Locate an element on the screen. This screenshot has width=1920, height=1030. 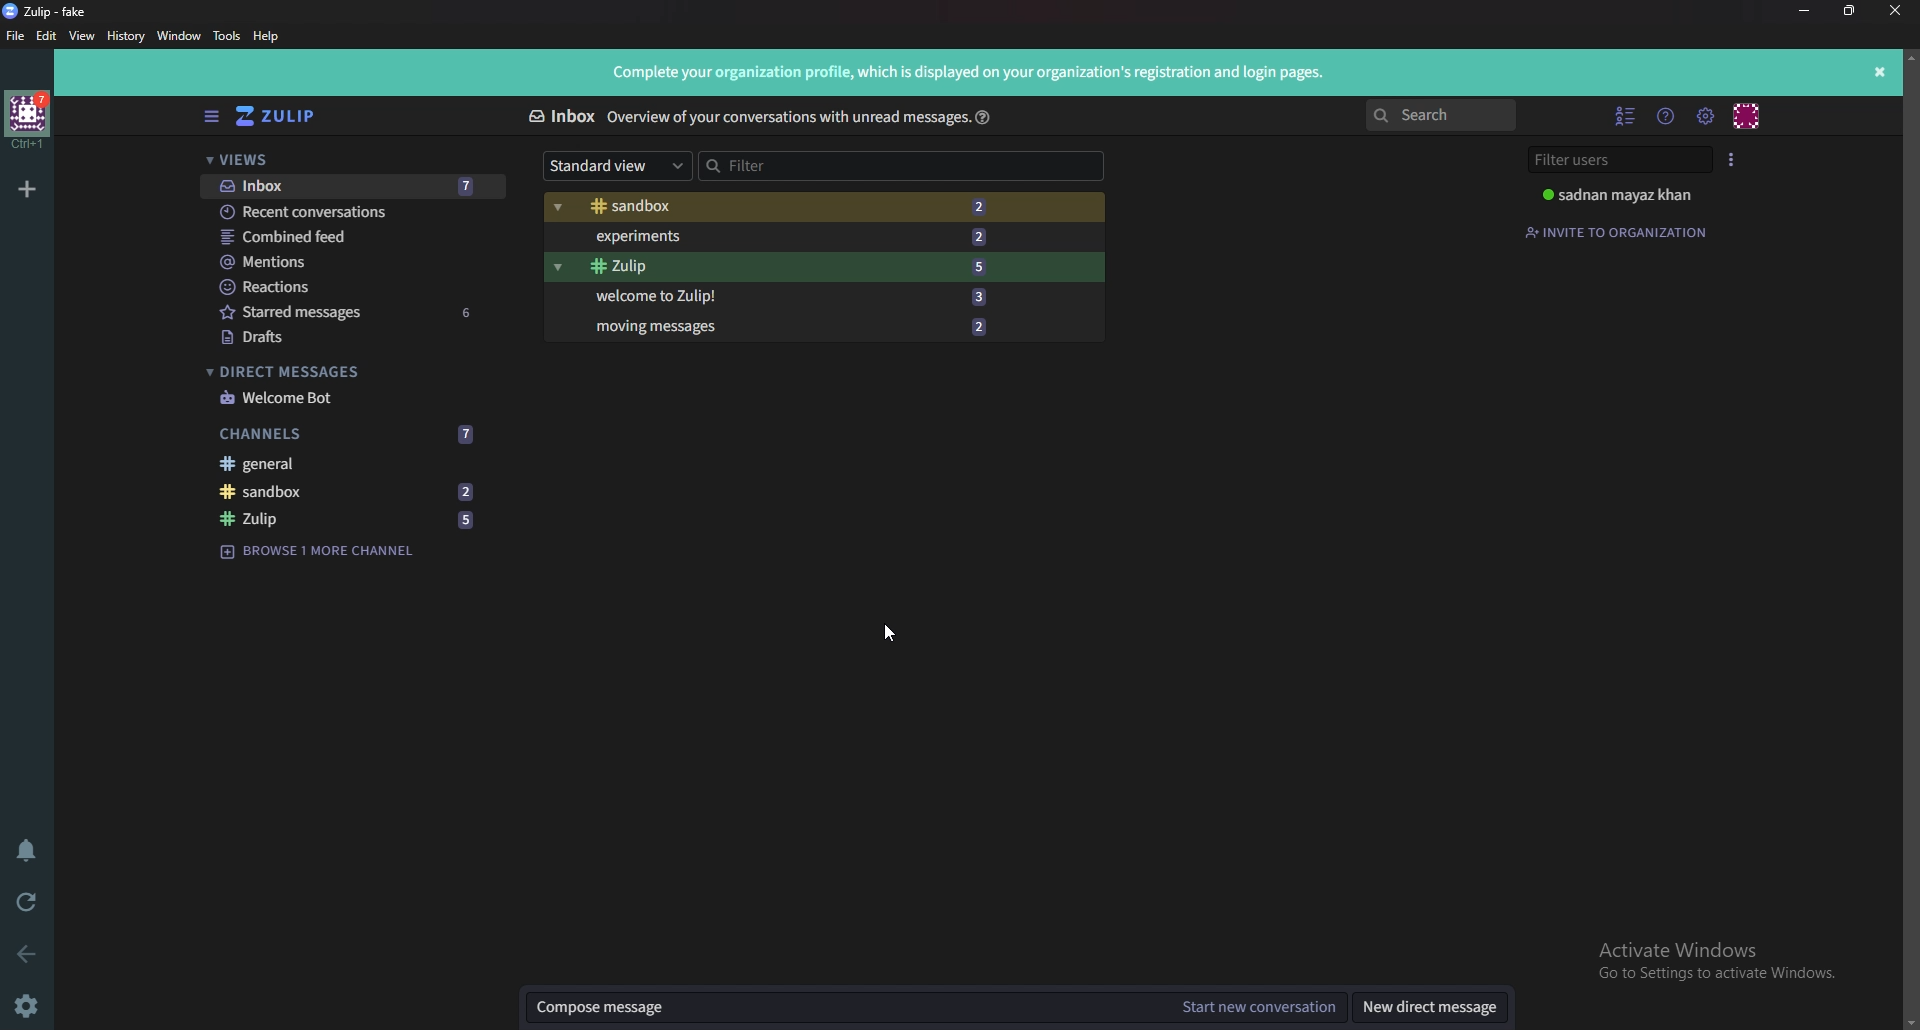
General is located at coordinates (344, 465).